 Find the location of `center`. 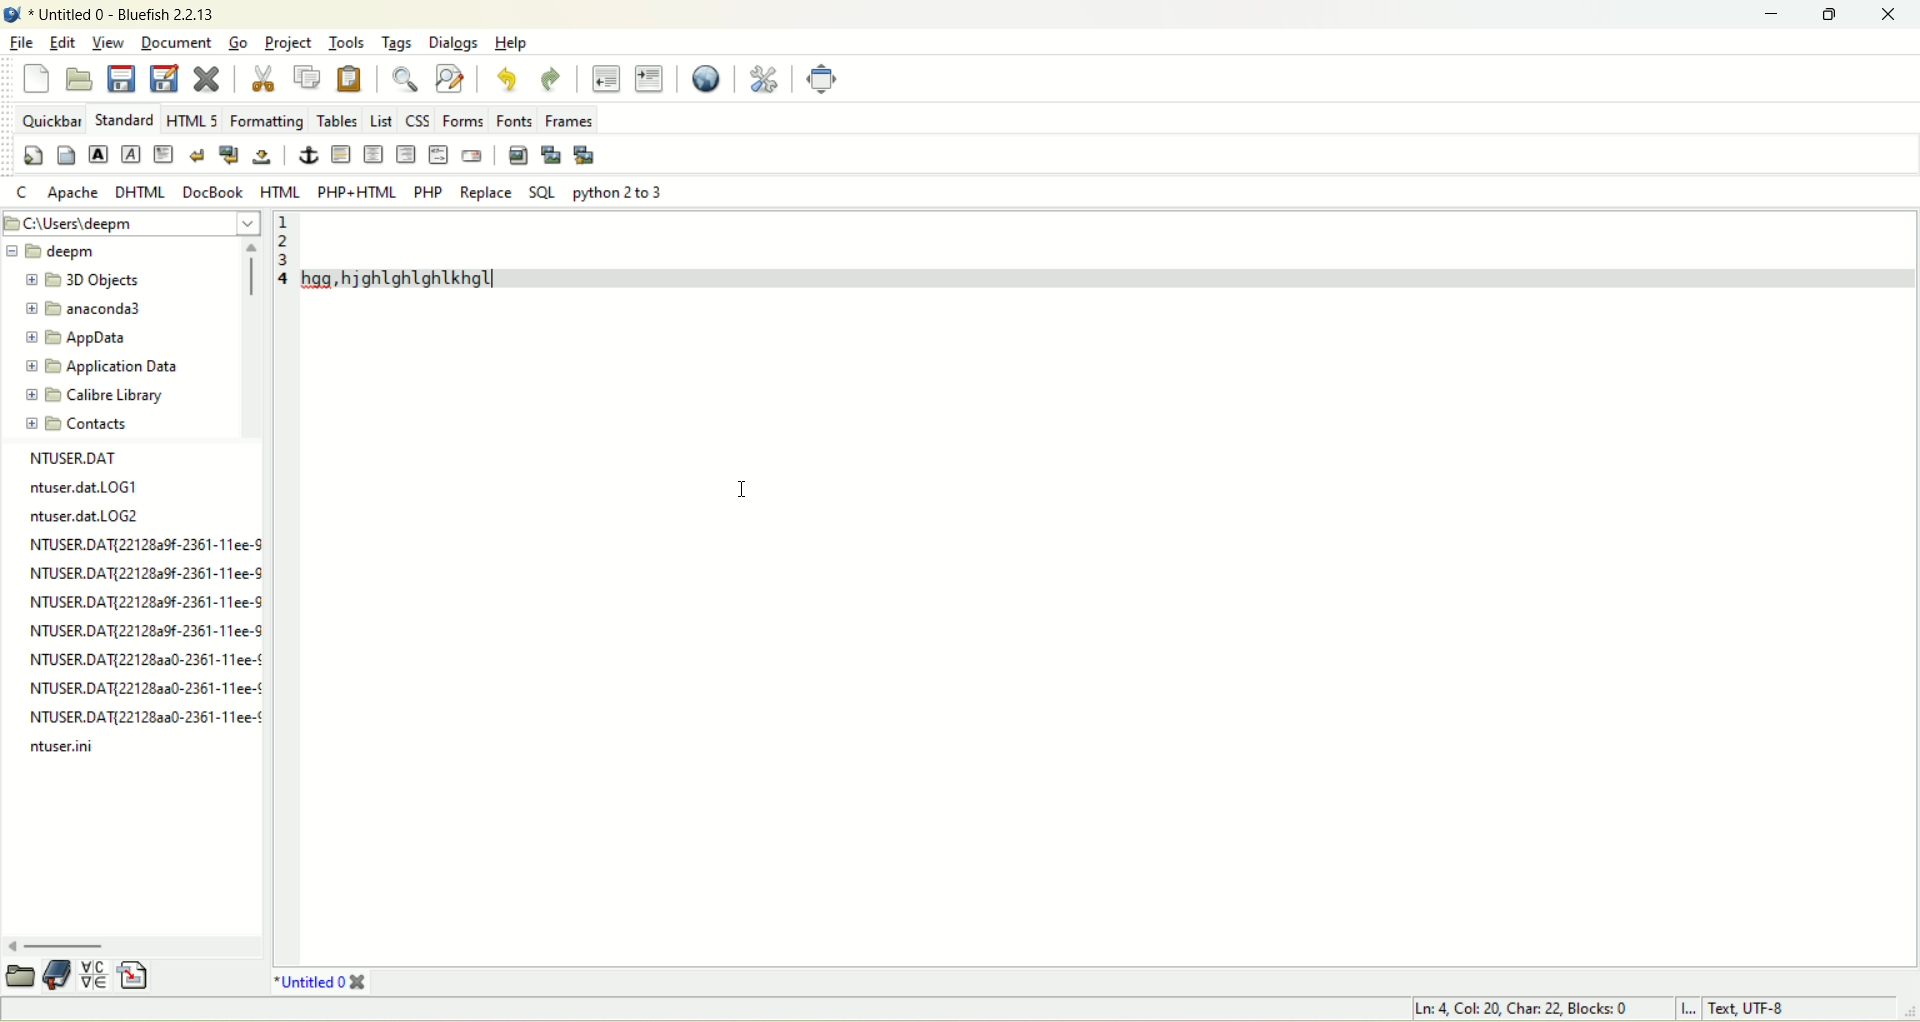

center is located at coordinates (374, 155).